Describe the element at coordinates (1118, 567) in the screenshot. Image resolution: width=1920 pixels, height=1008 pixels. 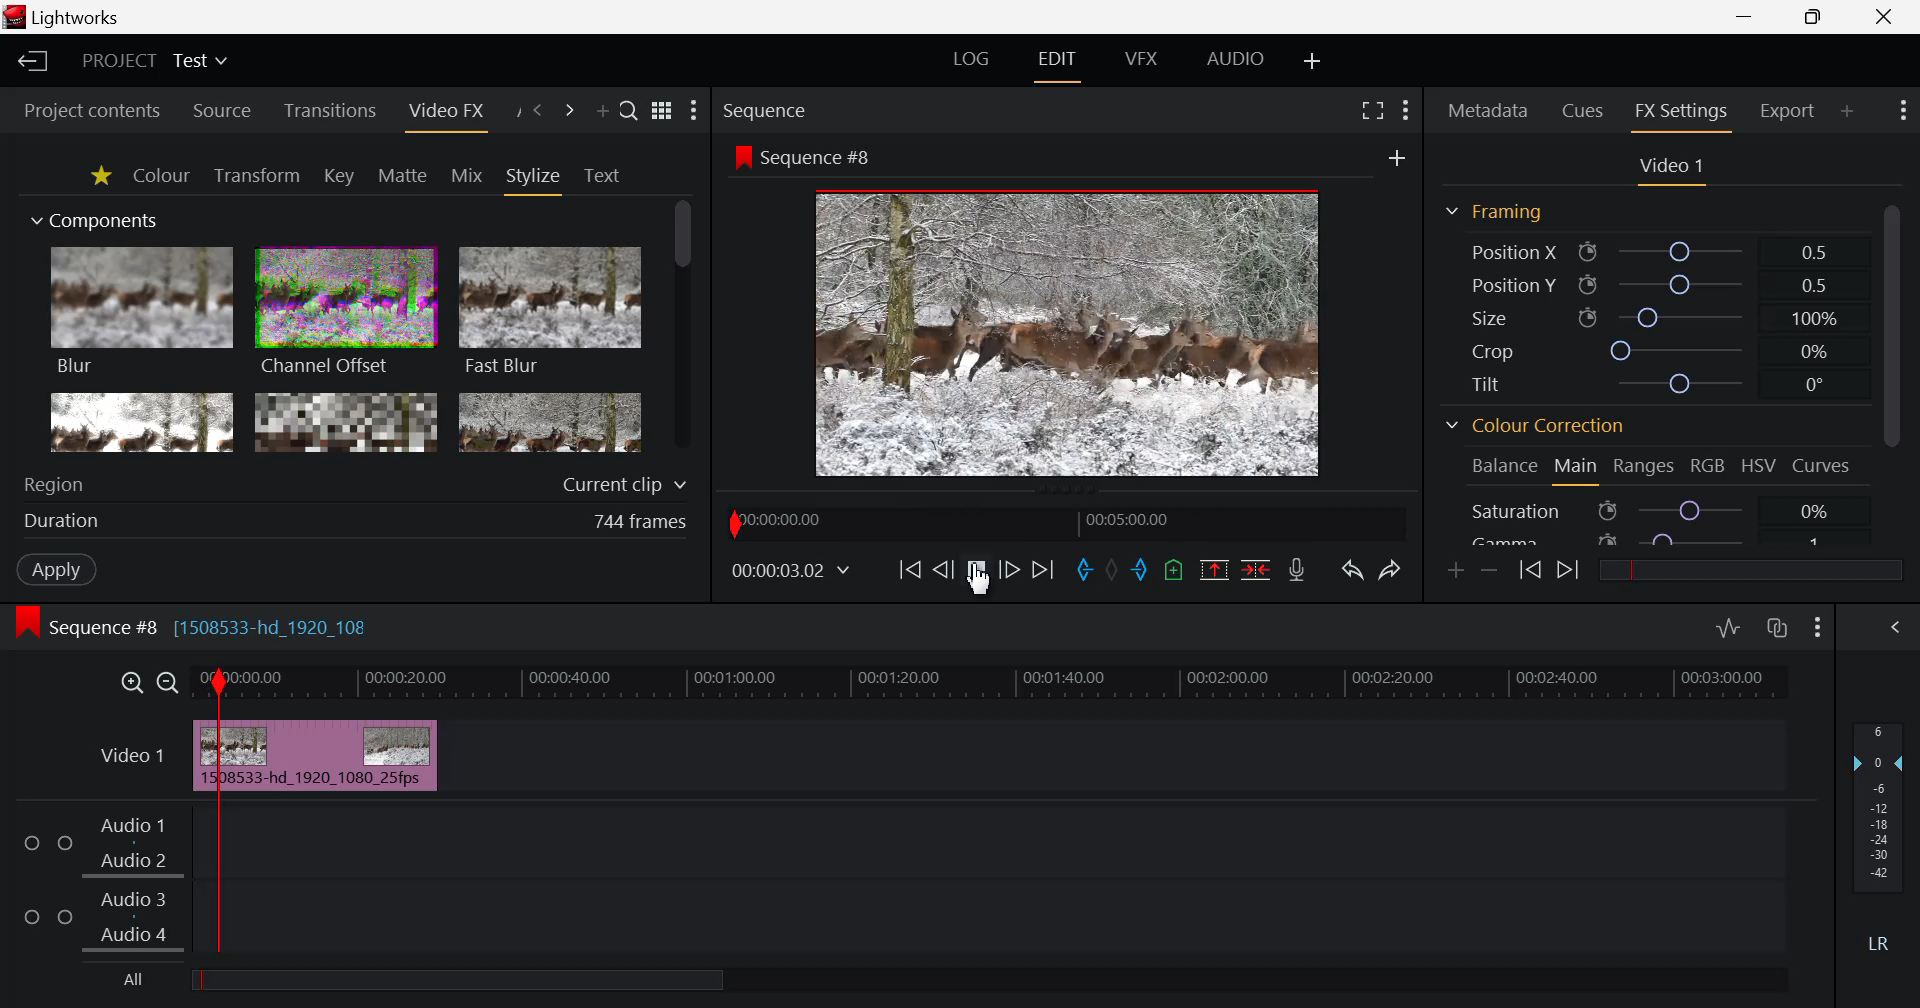
I see `Remove all marks` at that location.